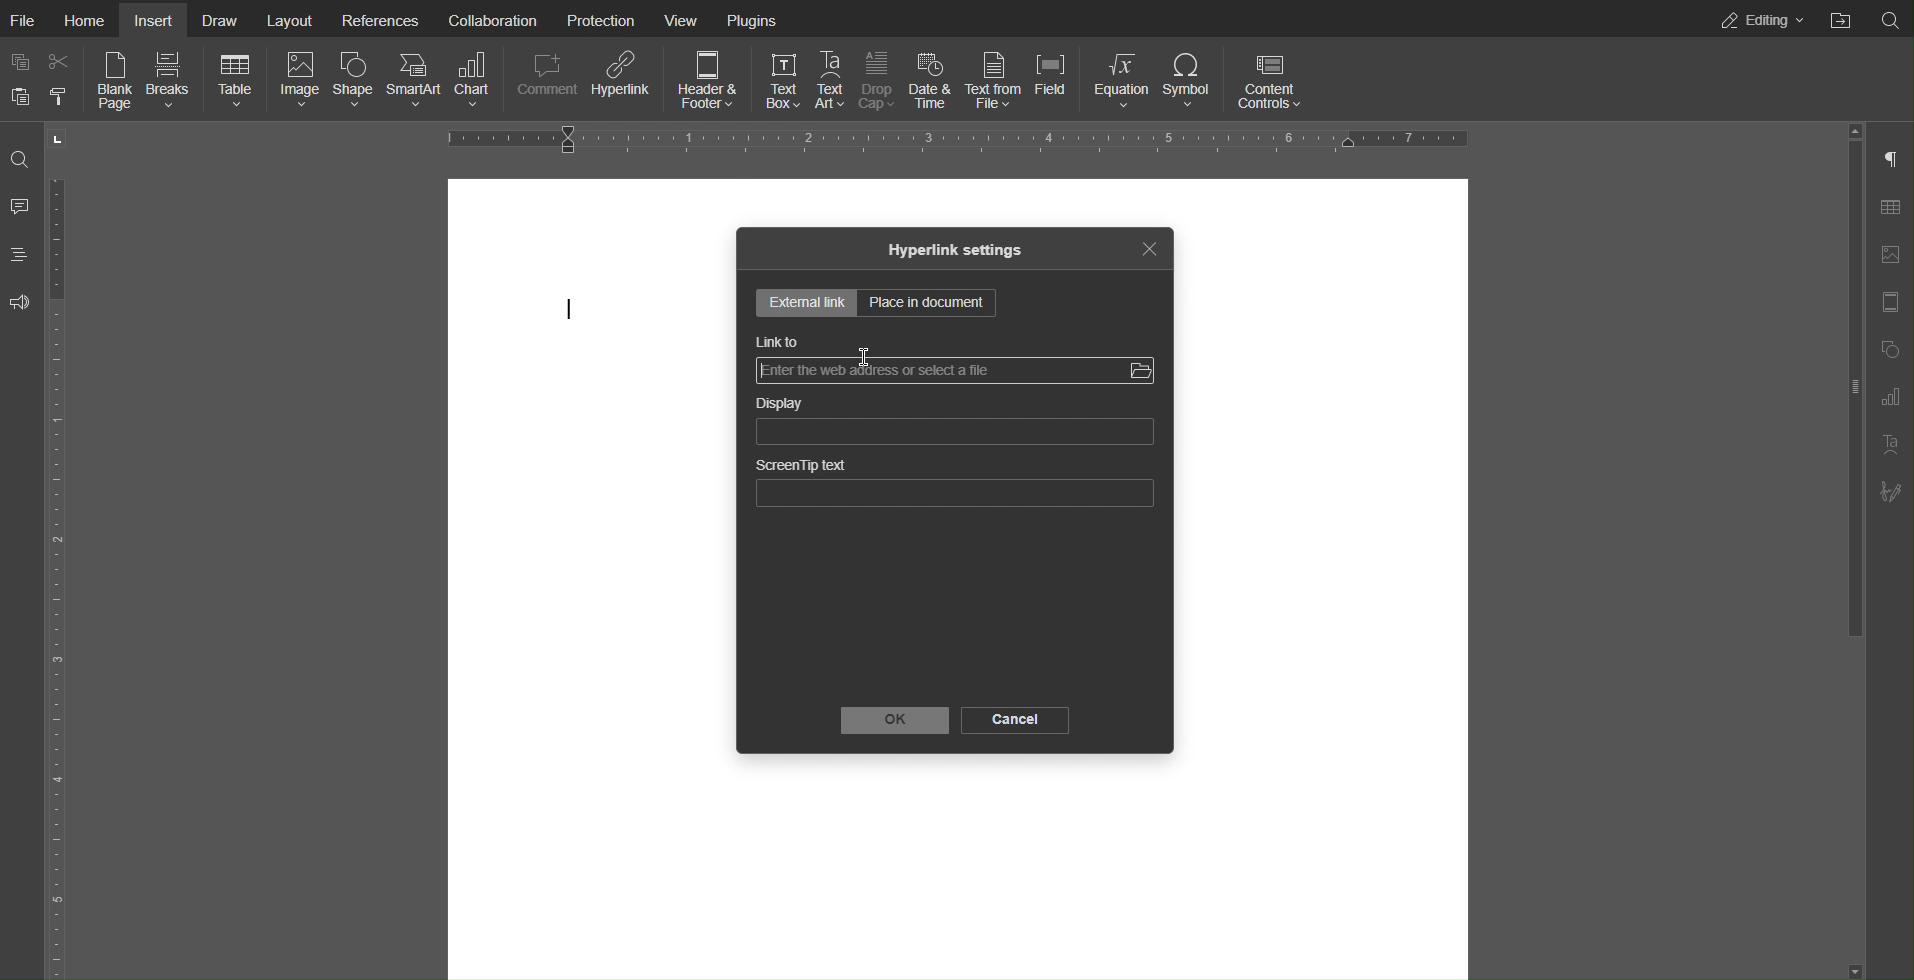  I want to click on Equation, so click(1121, 81).